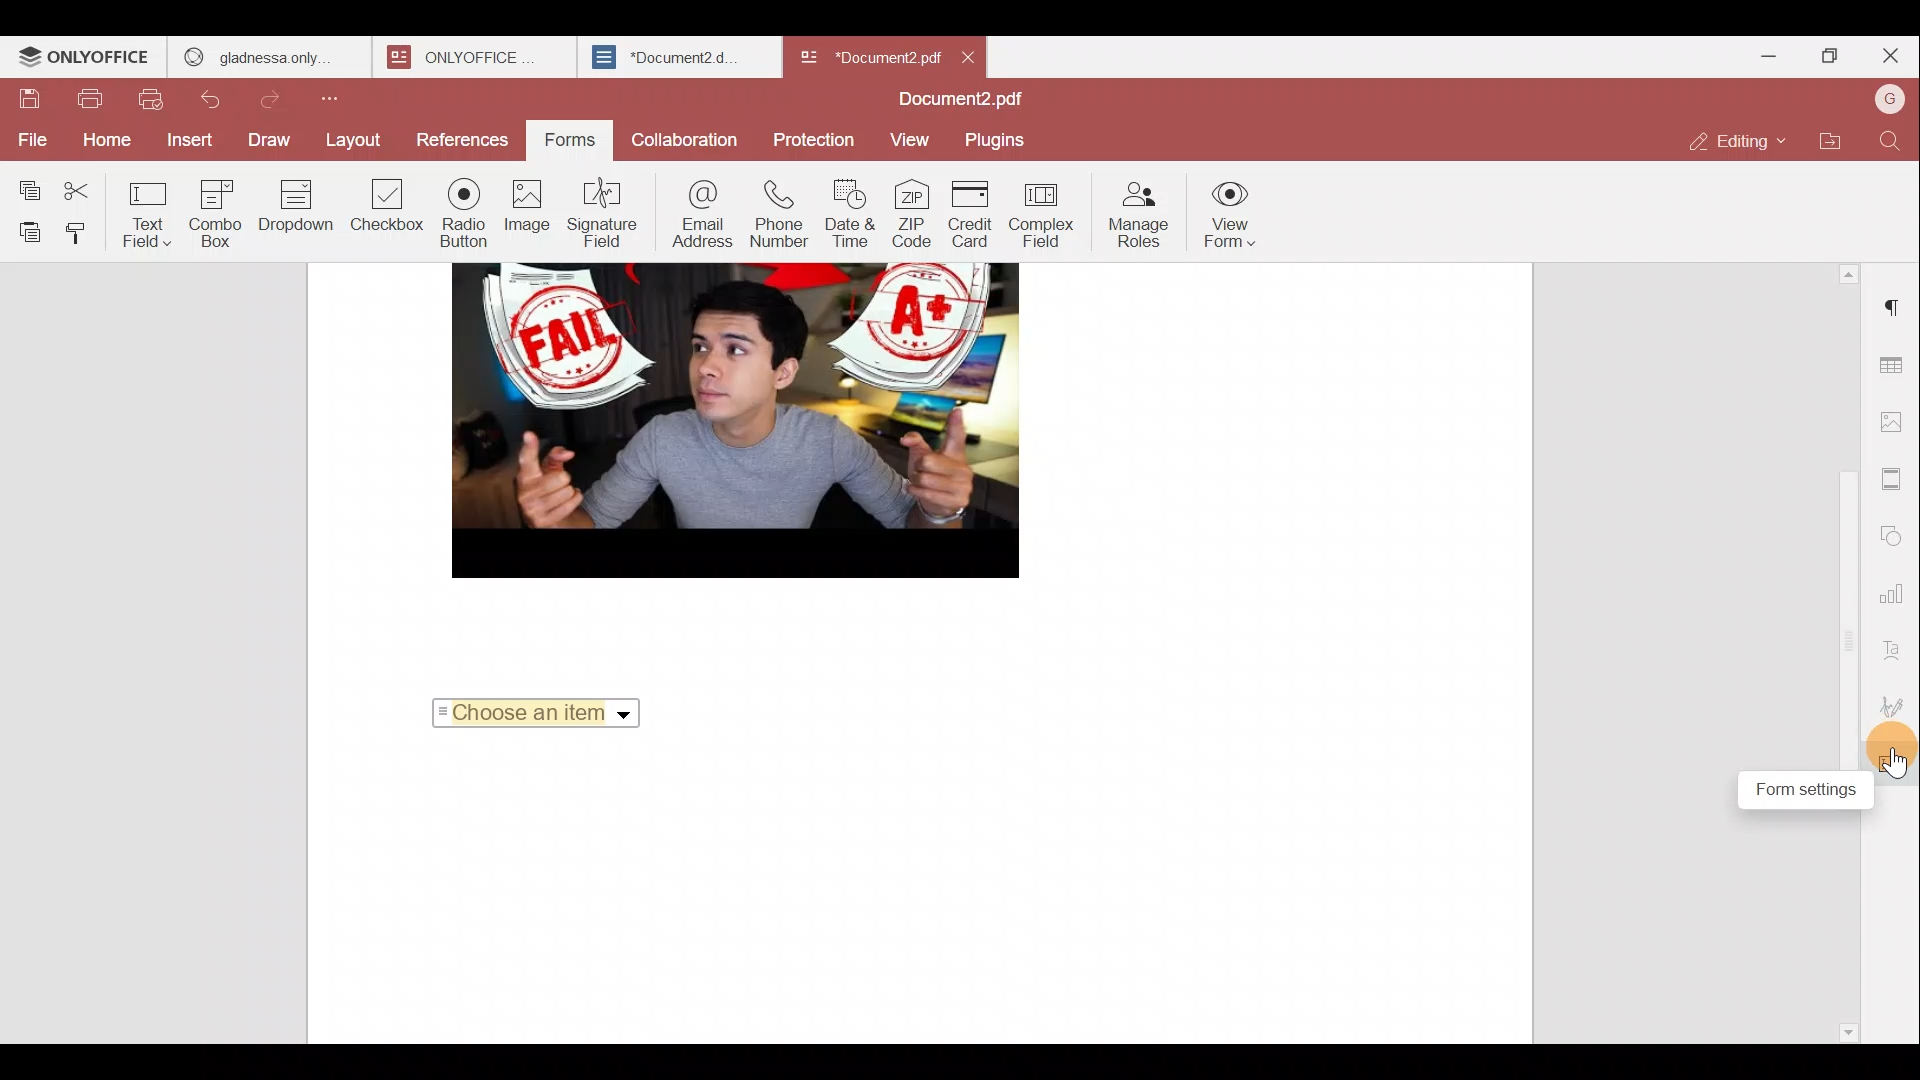 This screenshot has height=1080, width=1920. What do you see at coordinates (1735, 143) in the screenshot?
I see `Editing mode` at bounding box center [1735, 143].